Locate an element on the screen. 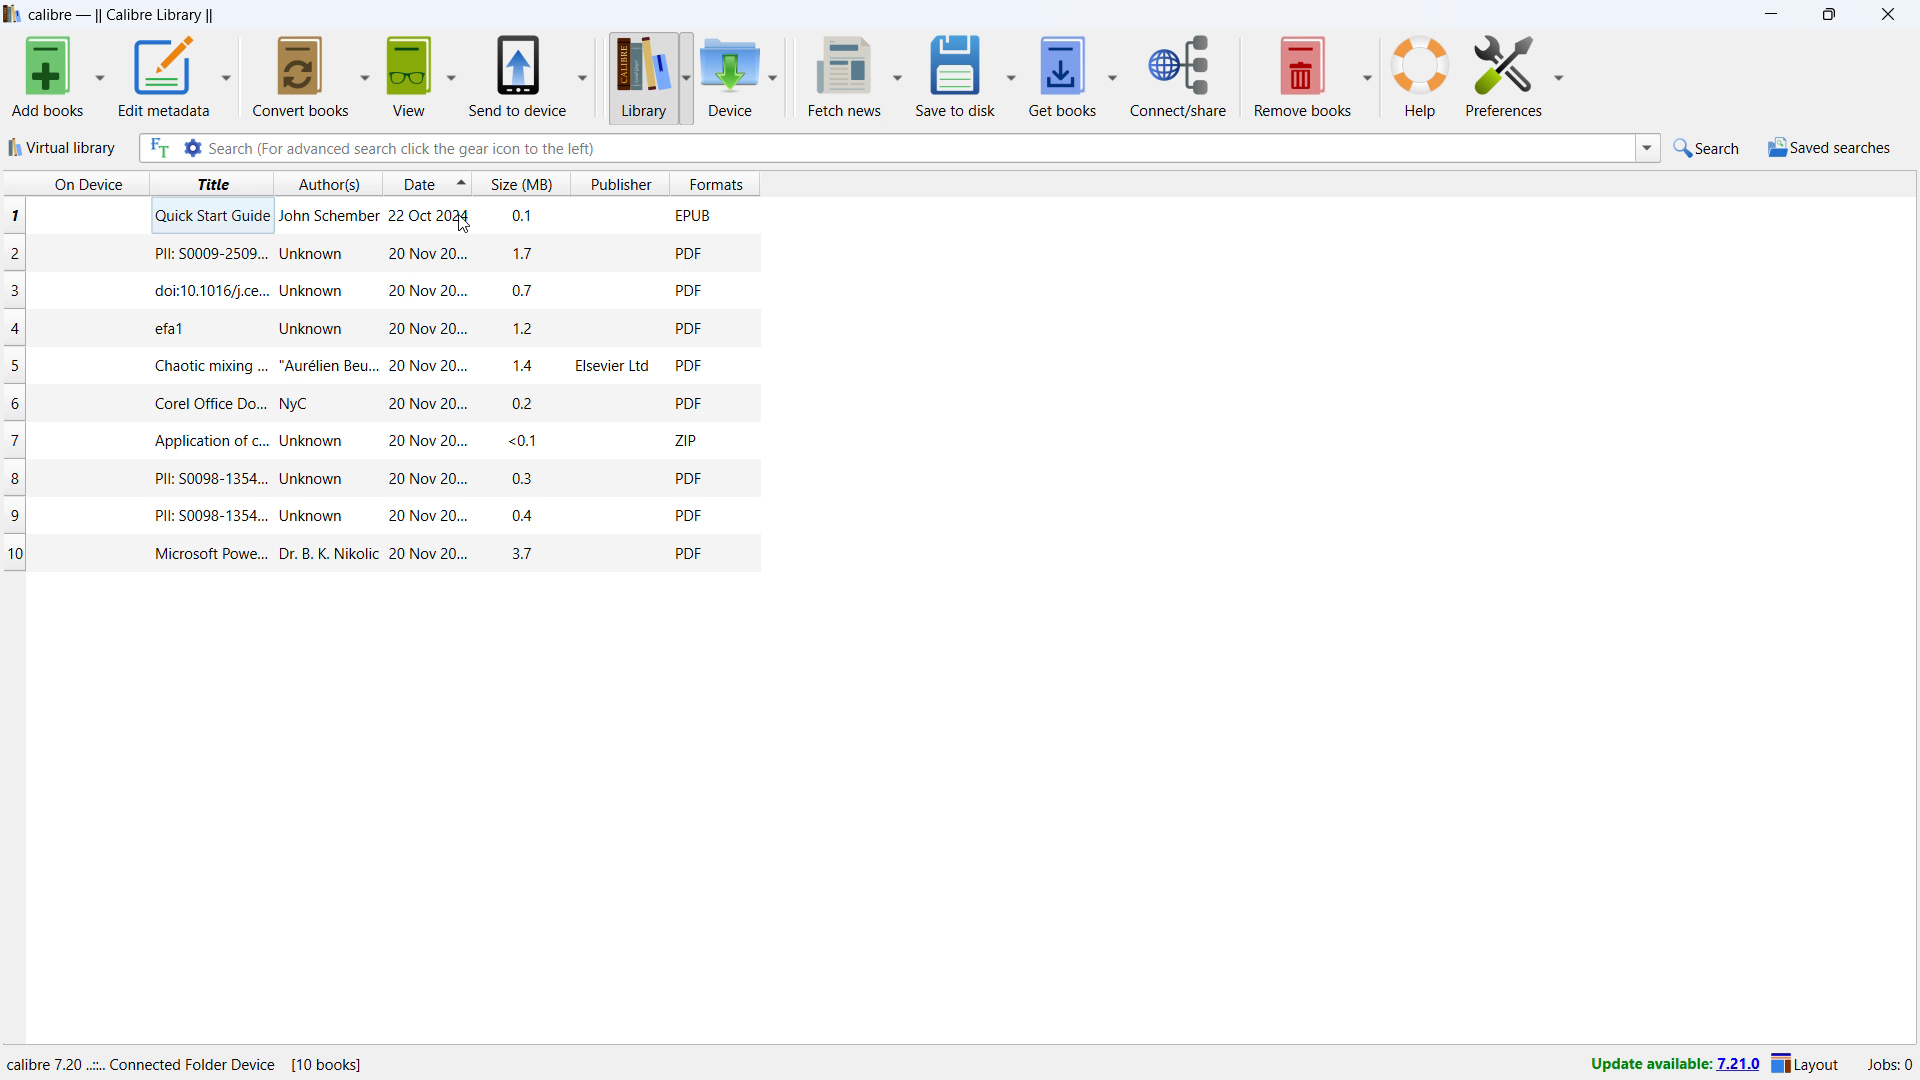  sort by size is located at coordinates (521, 183).